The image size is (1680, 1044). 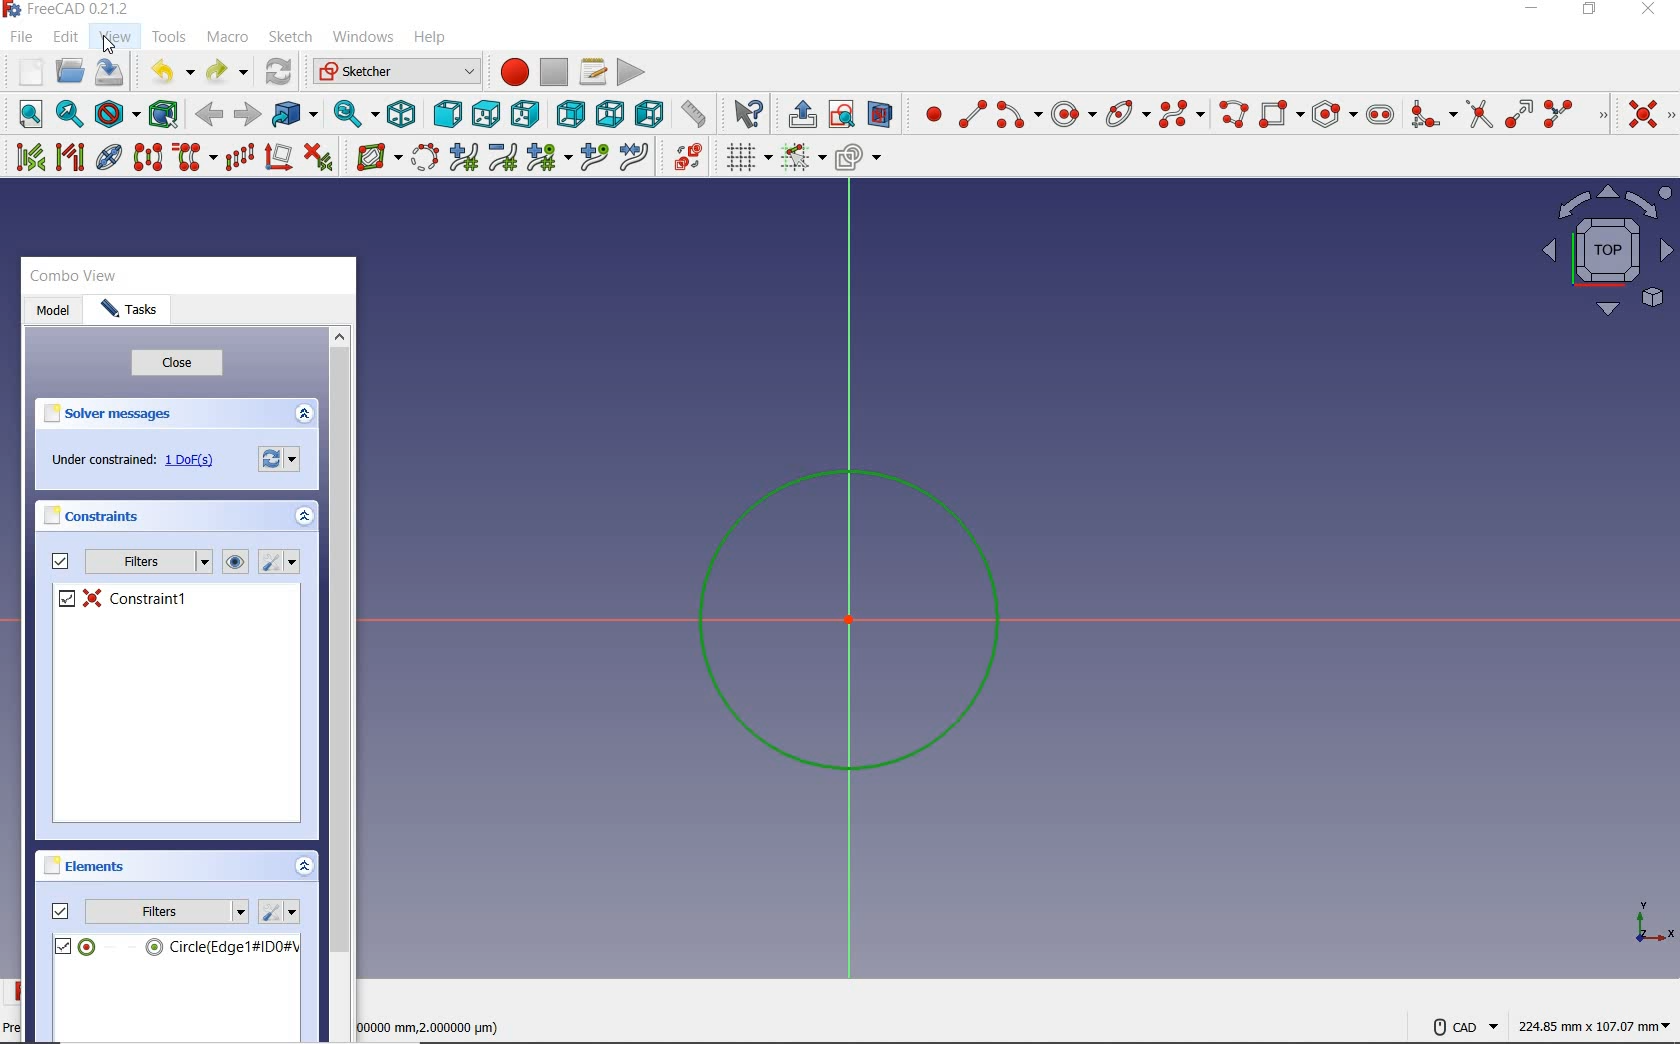 I want to click on close, so click(x=178, y=363).